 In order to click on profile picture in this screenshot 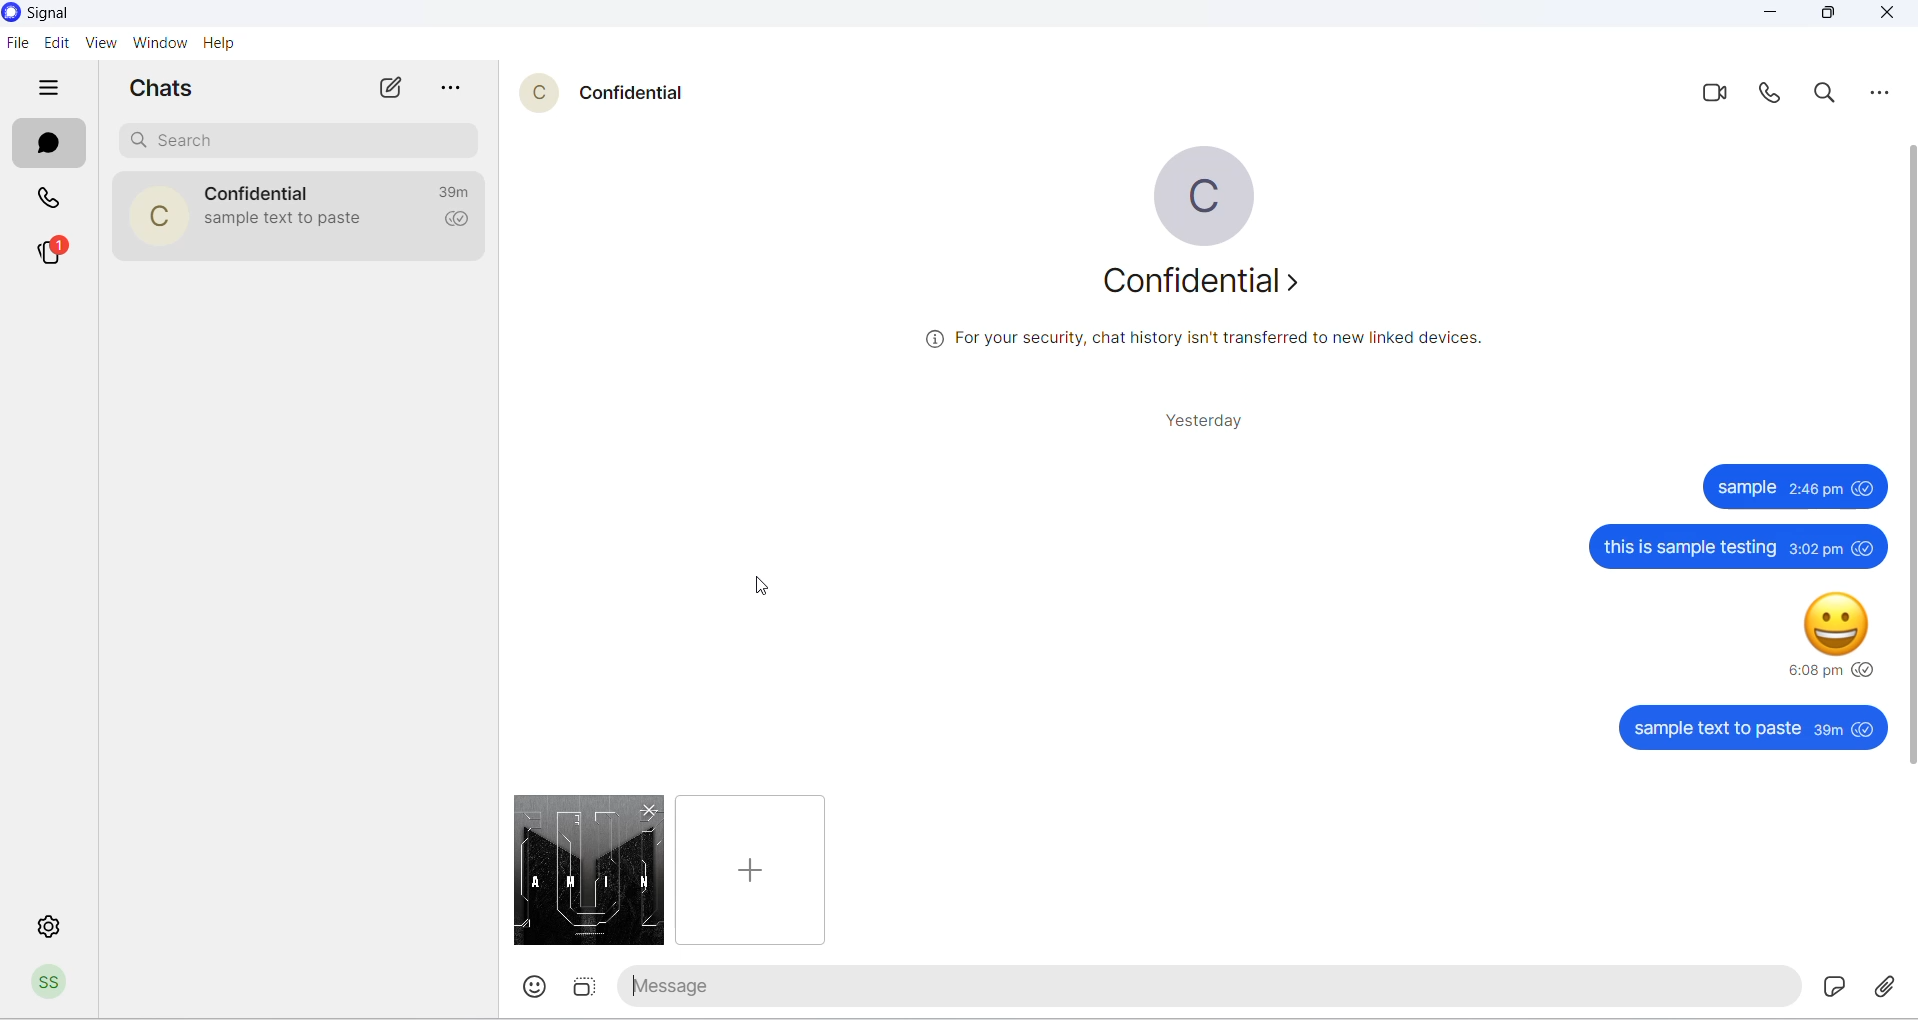, I will do `click(1209, 194)`.